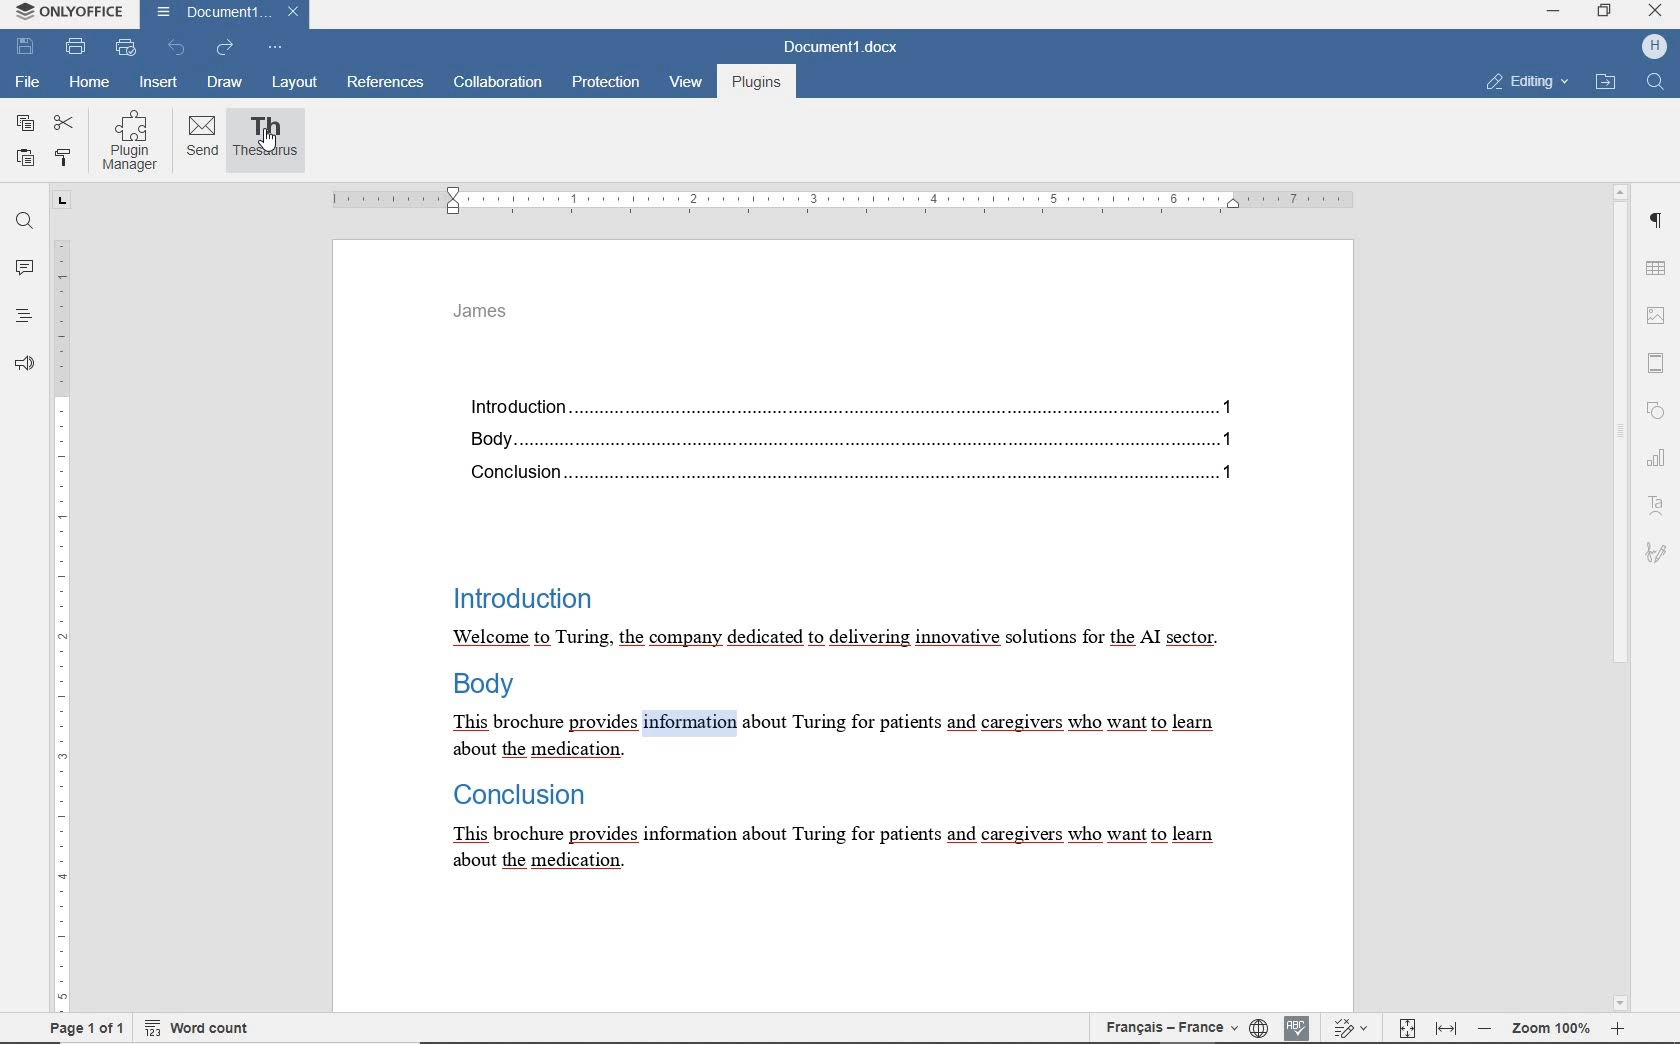 The image size is (1680, 1044). Describe the element at coordinates (844, 474) in the screenshot. I see `Conclusion......1` at that location.